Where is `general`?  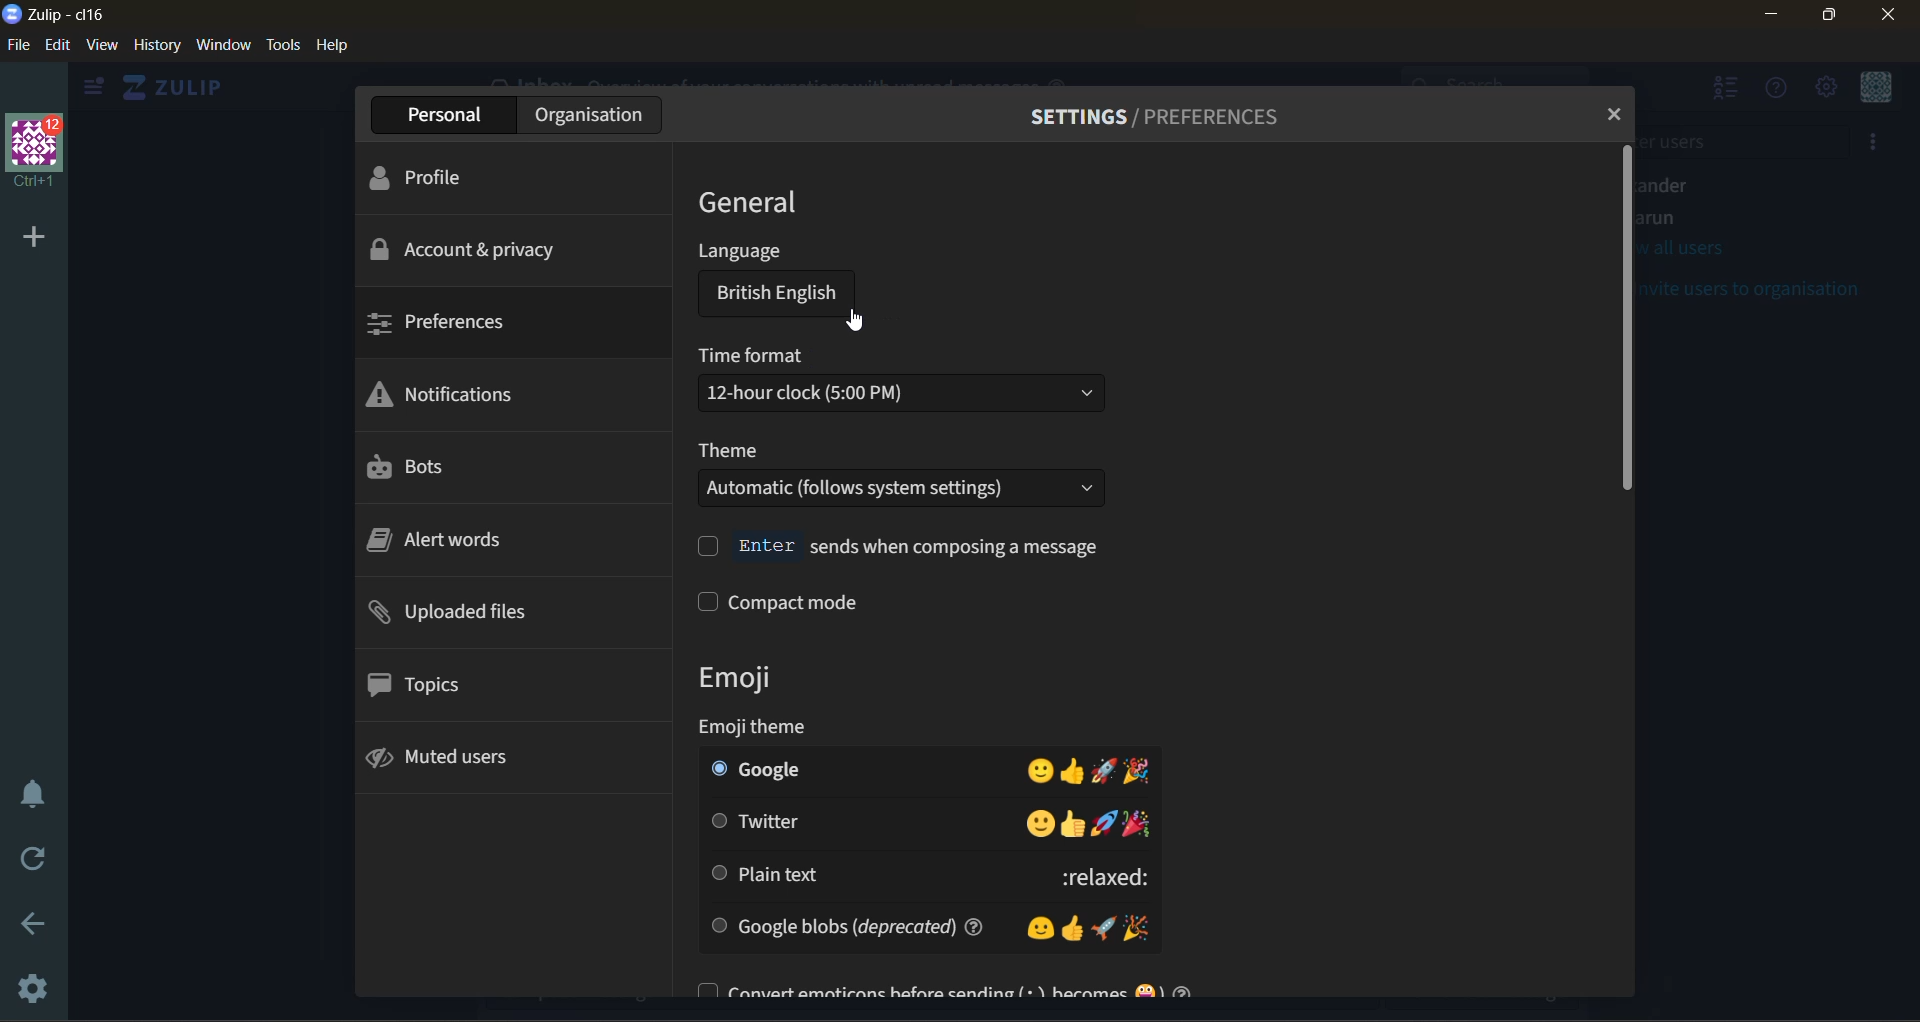 general is located at coordinates (783, 204).